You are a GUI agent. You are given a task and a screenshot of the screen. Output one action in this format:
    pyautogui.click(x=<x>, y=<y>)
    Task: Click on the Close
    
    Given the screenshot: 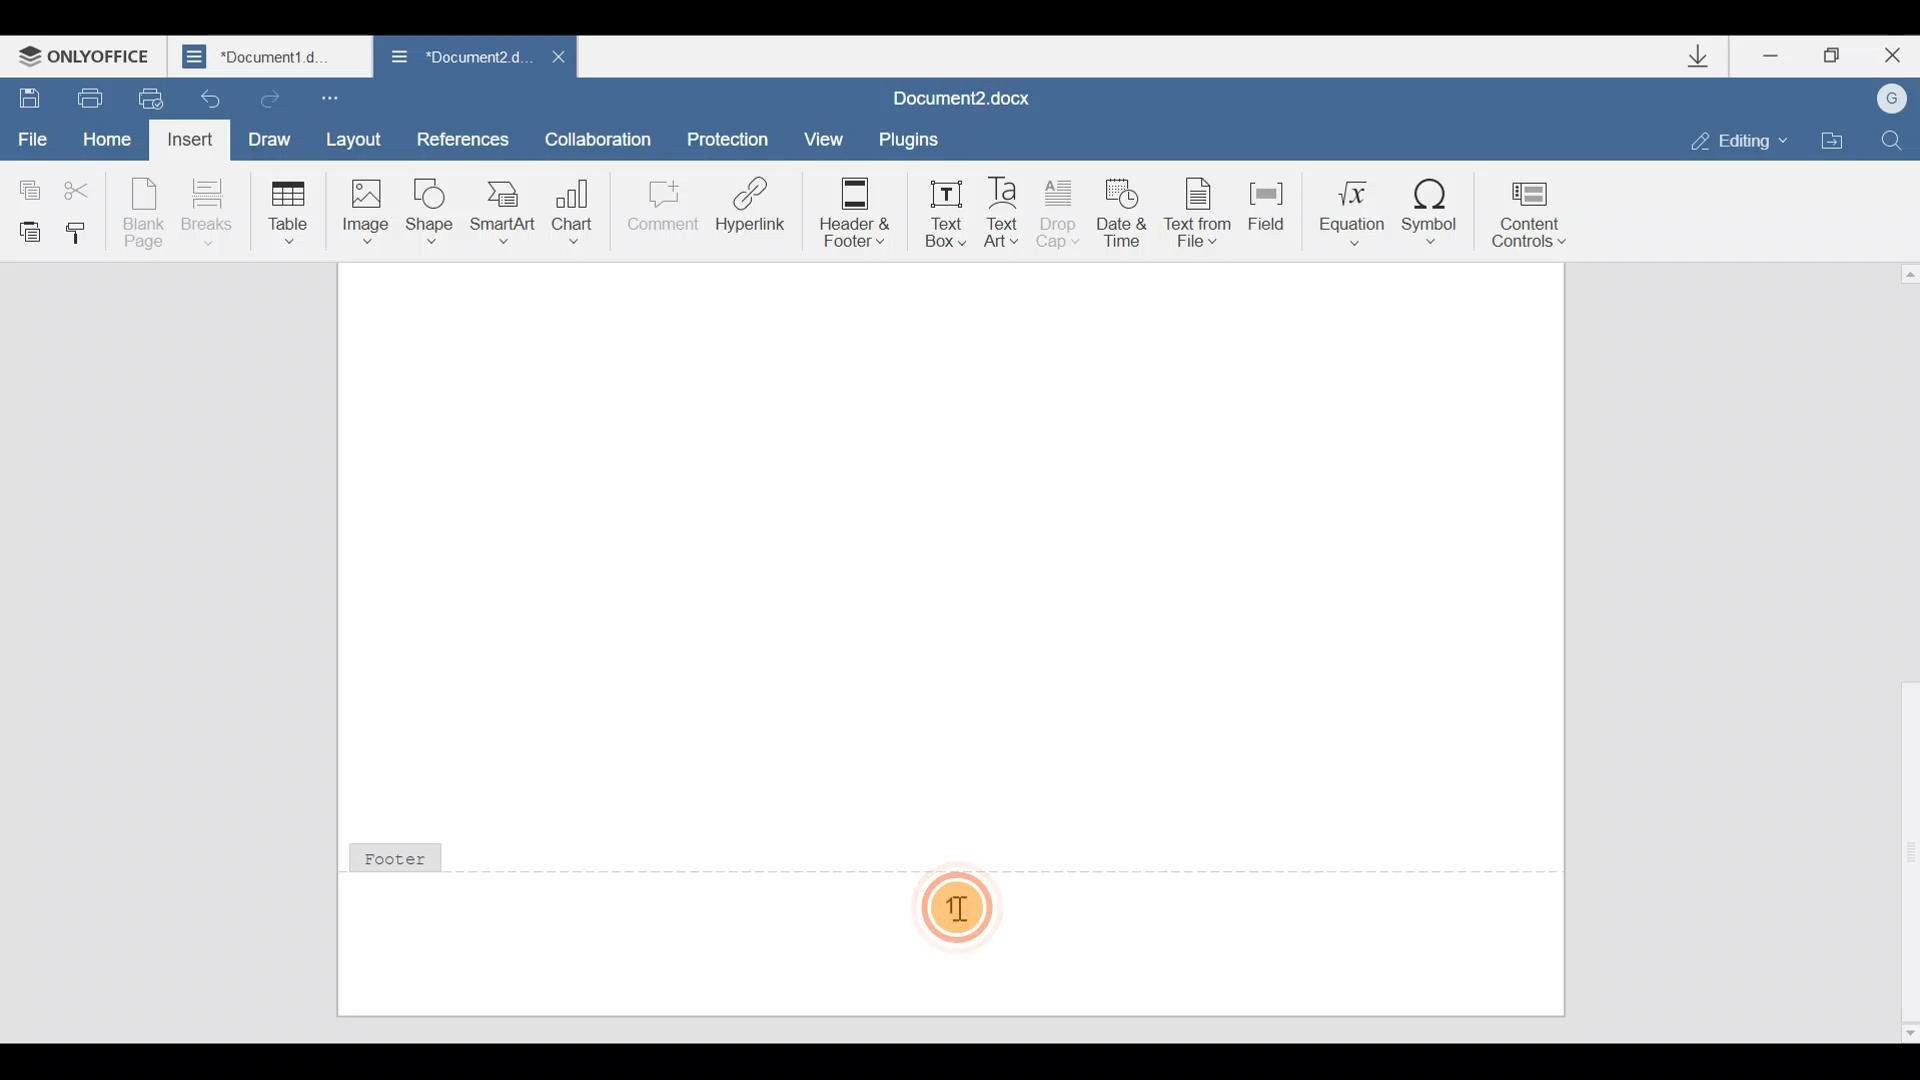 What is the action you would take?
    pyautogui.click(x=1892, y=56)
    